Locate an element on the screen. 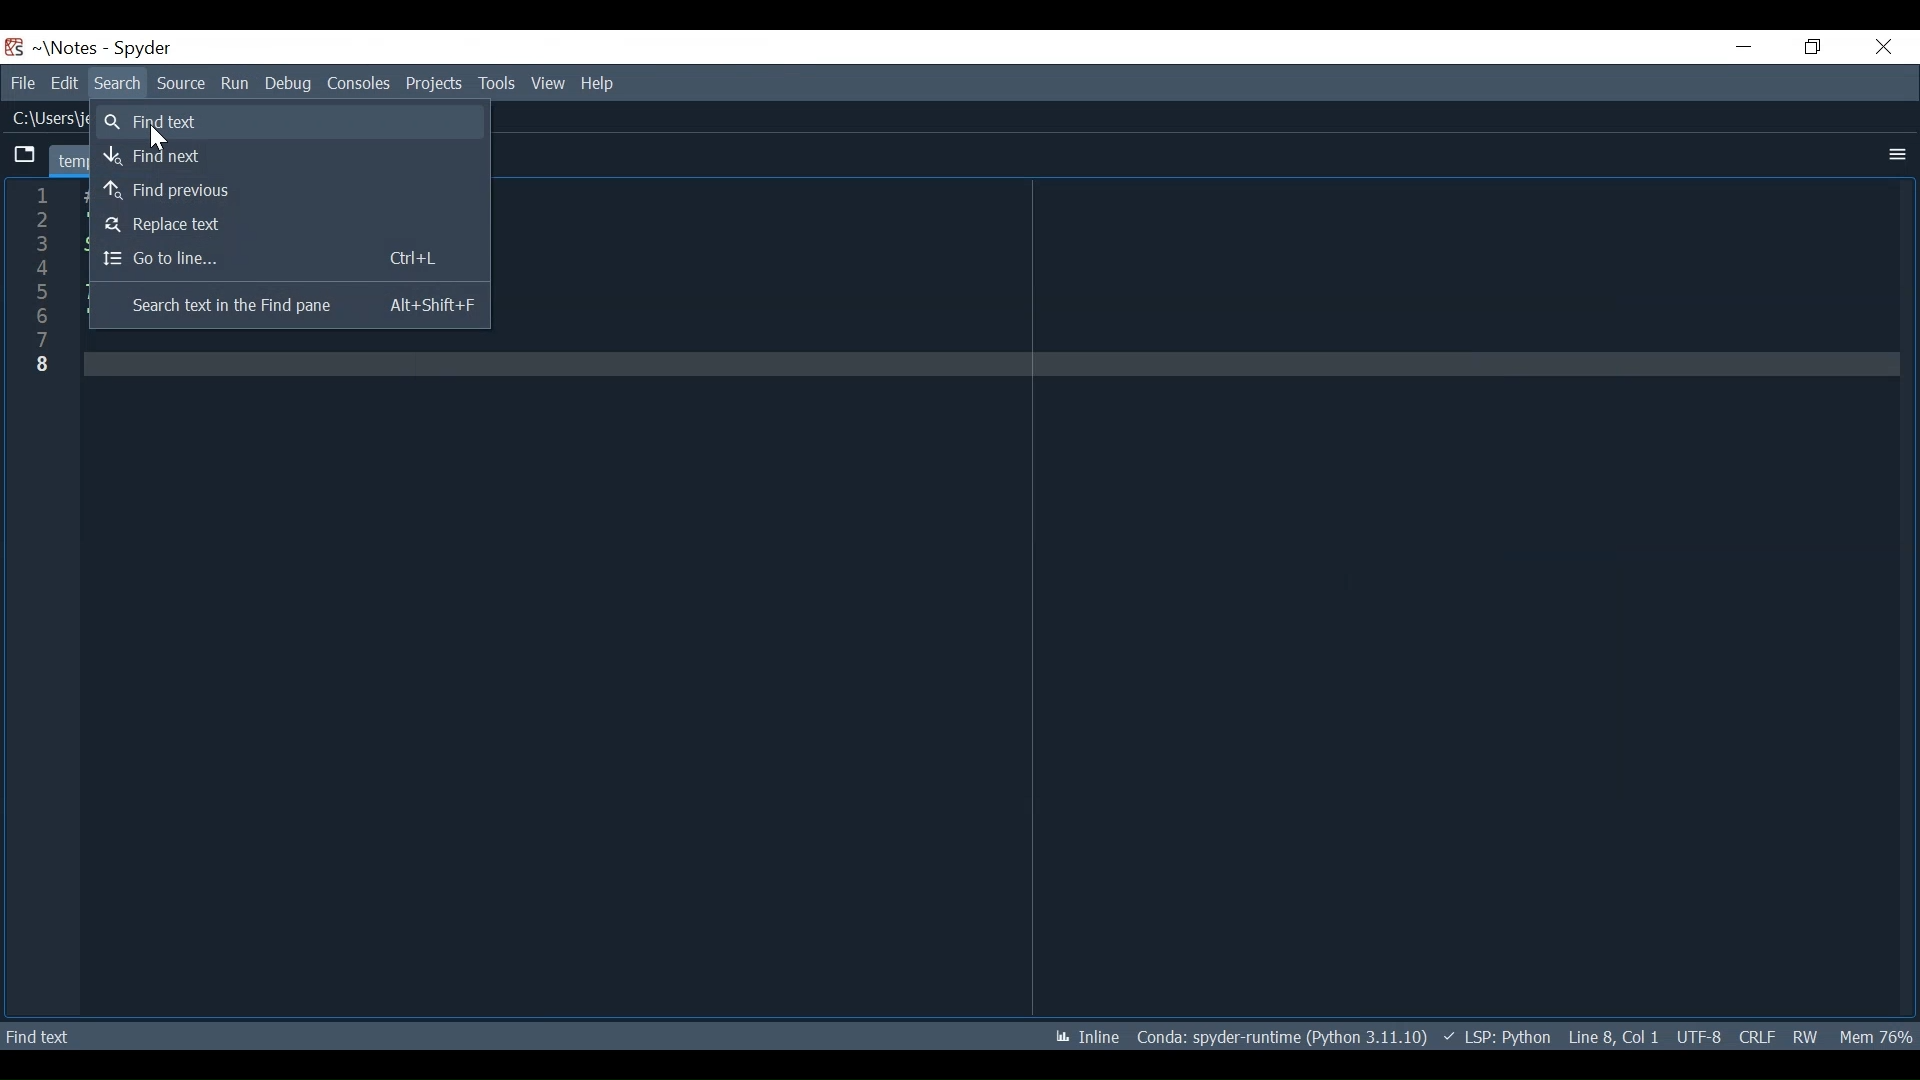 The image size is (1920, 1080). Find Previous is located at coordinates (283, 190).